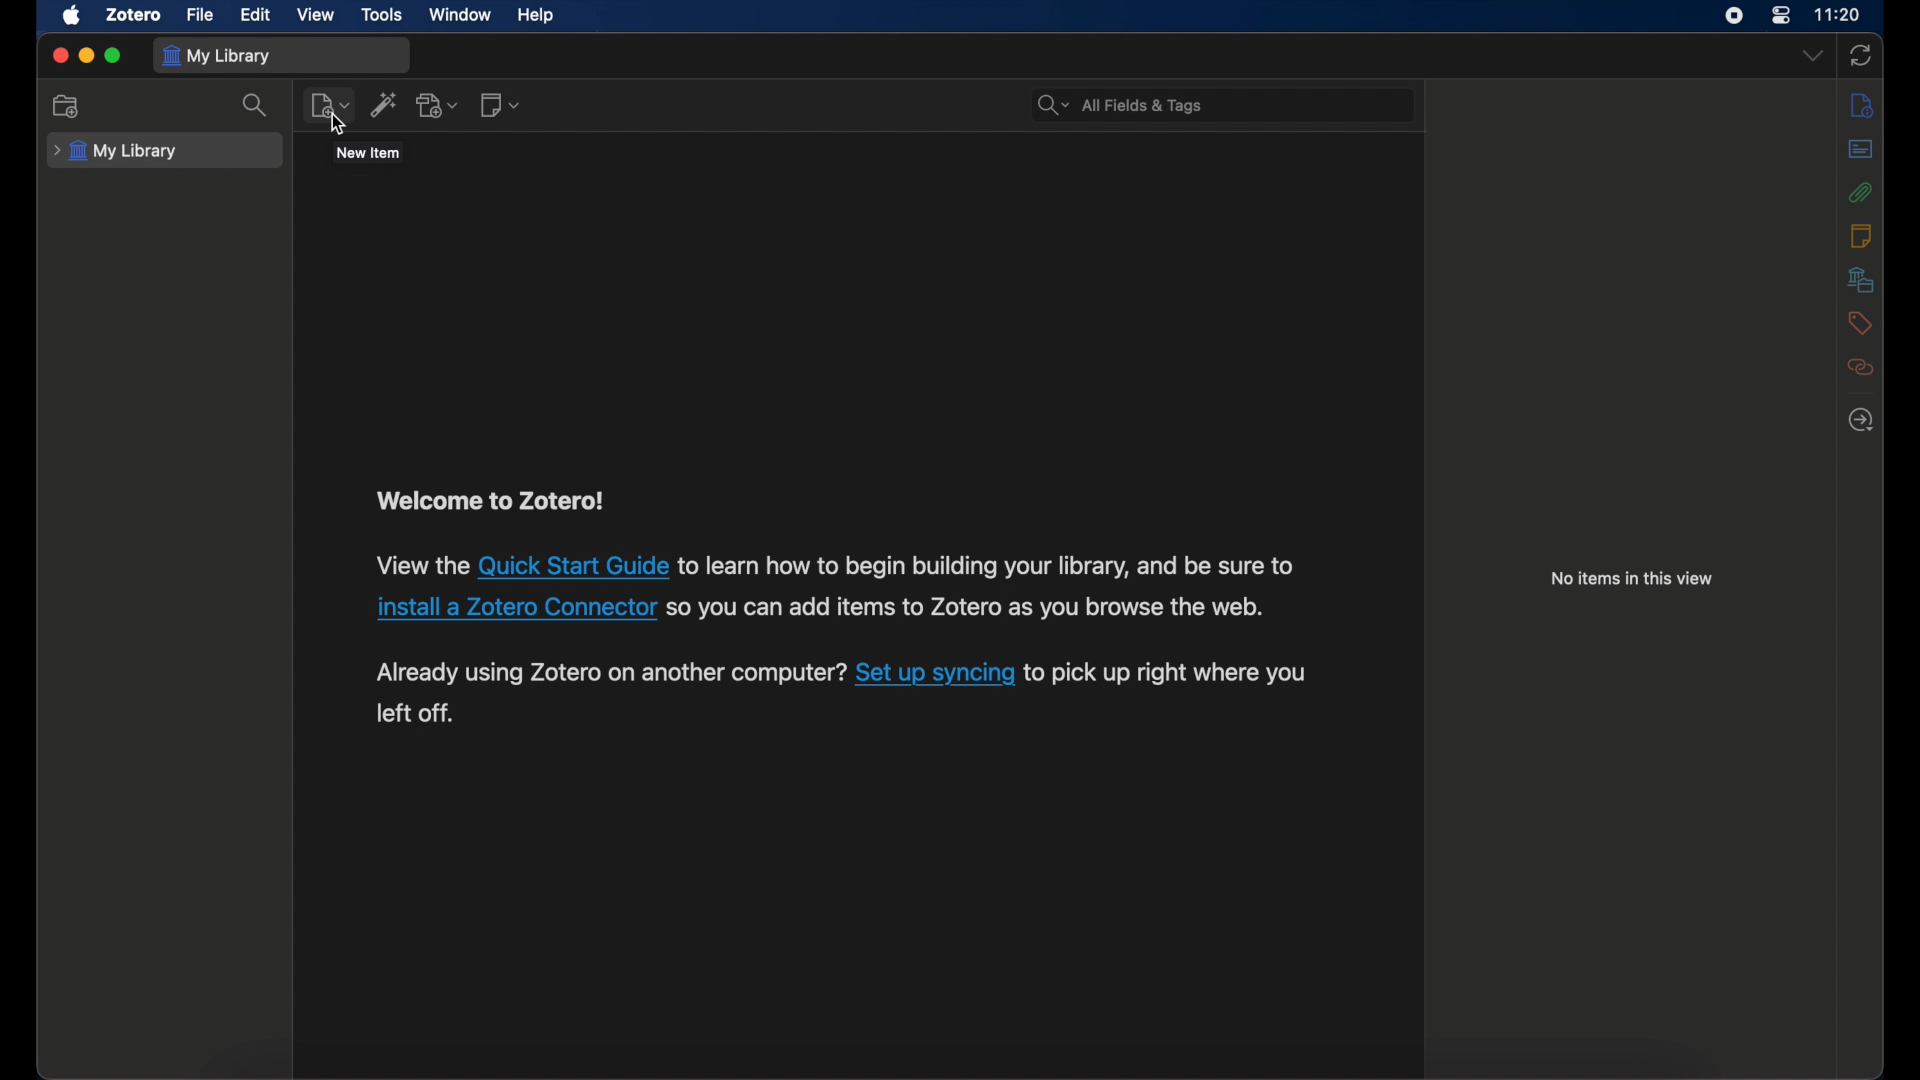 This screenshot has width=1920, height=1080. Describe the element at coordinates (383, 15) in the screenshot. I see `tools` at that location.